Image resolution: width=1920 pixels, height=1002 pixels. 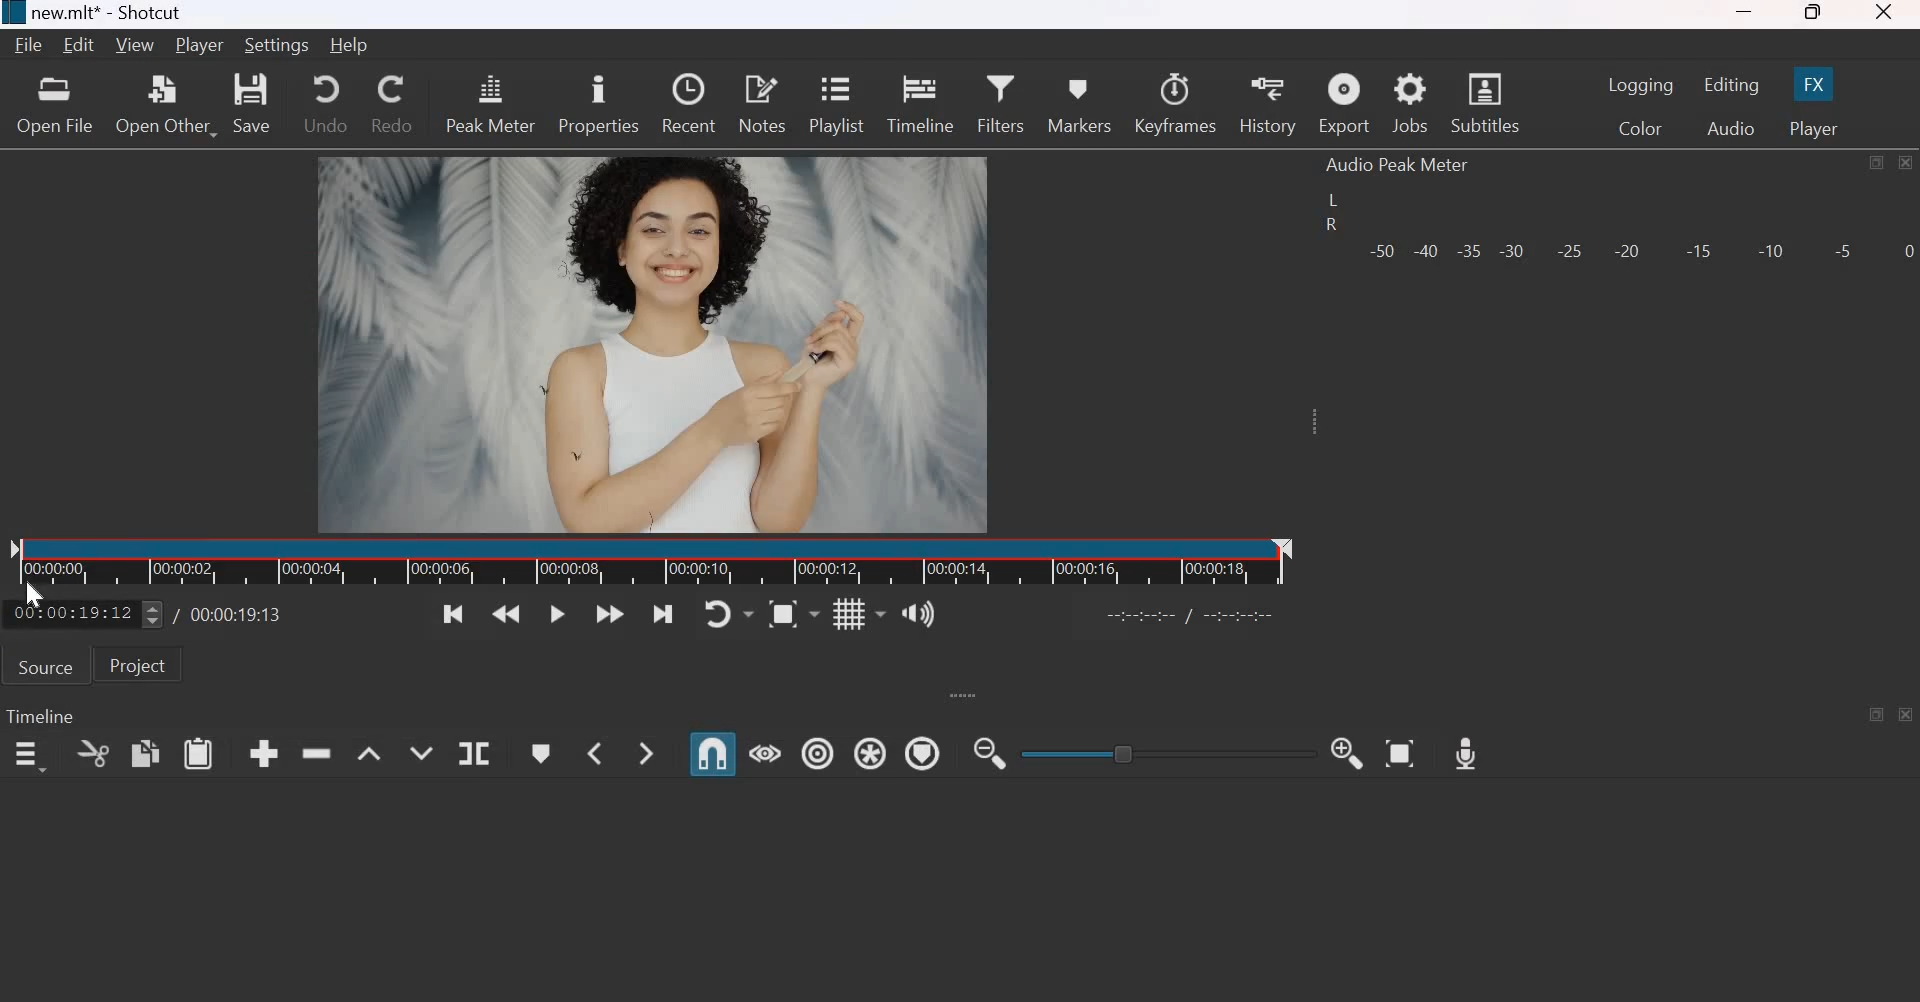 I want to click on Keyframes, so click(x=1176, y=103).